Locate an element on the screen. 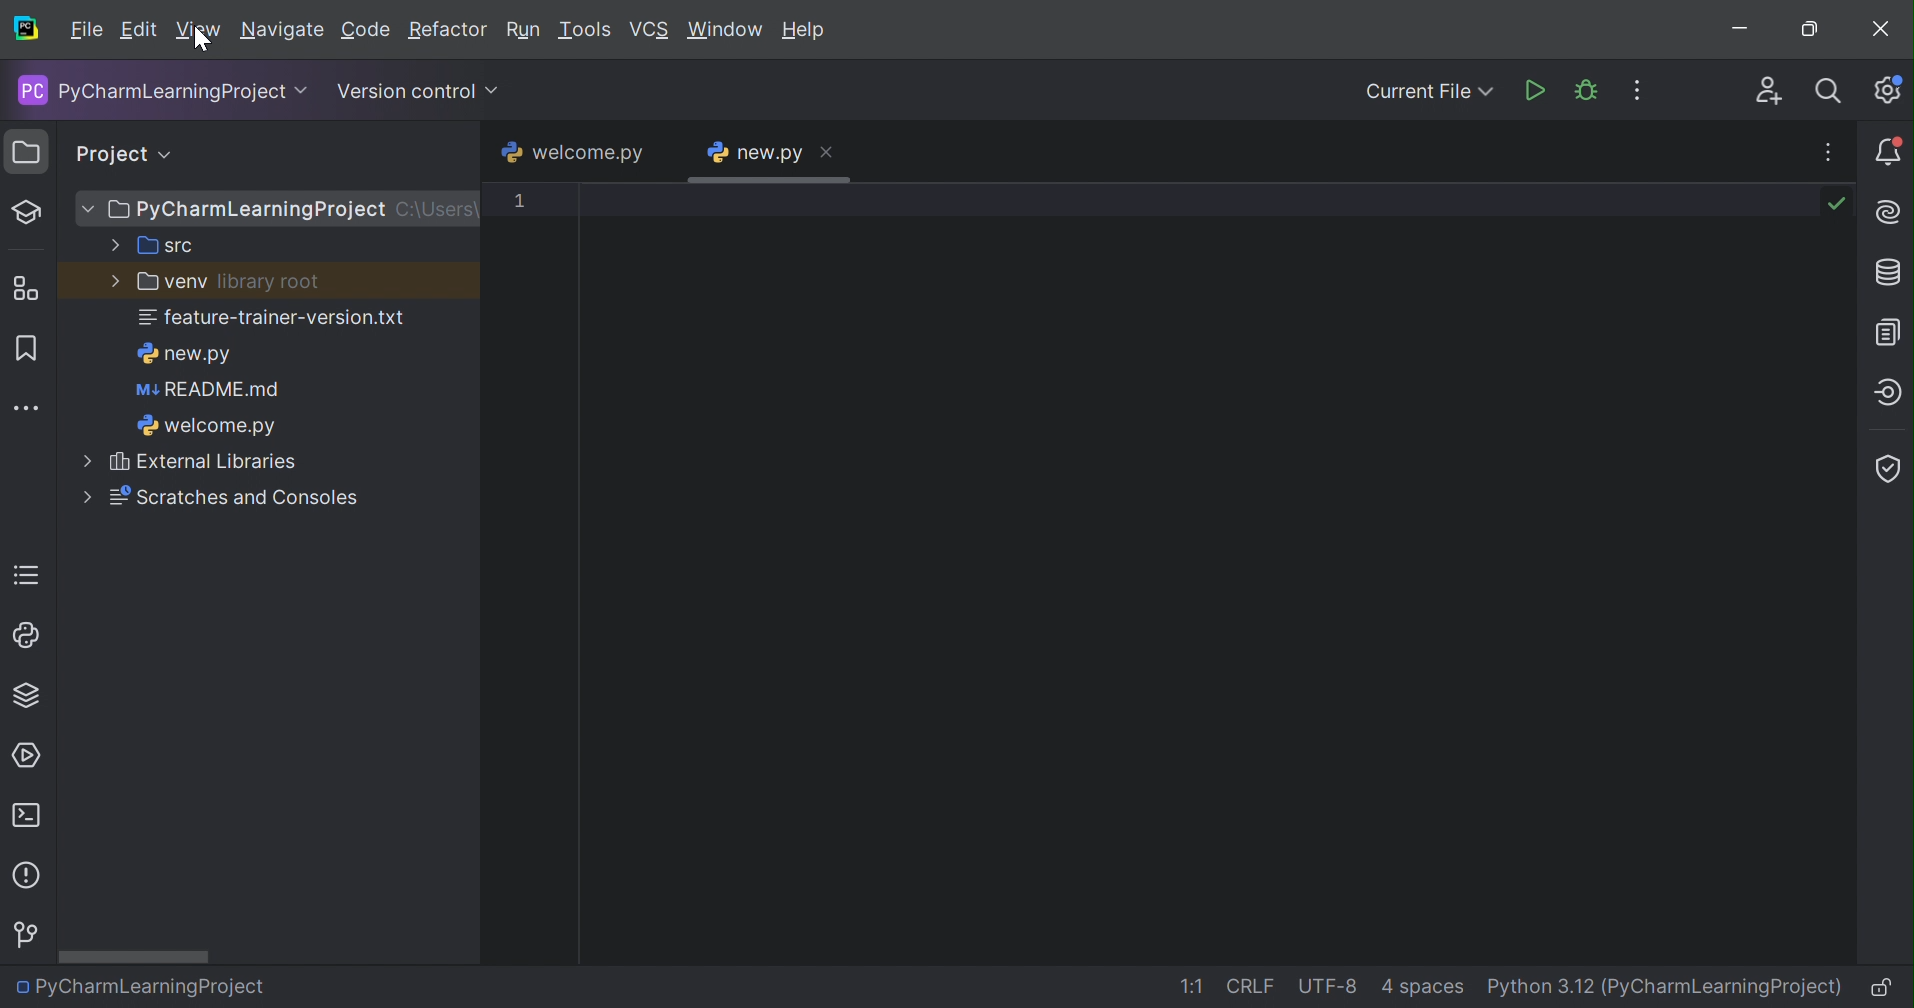  Database is located at coordinates (1890, 273).